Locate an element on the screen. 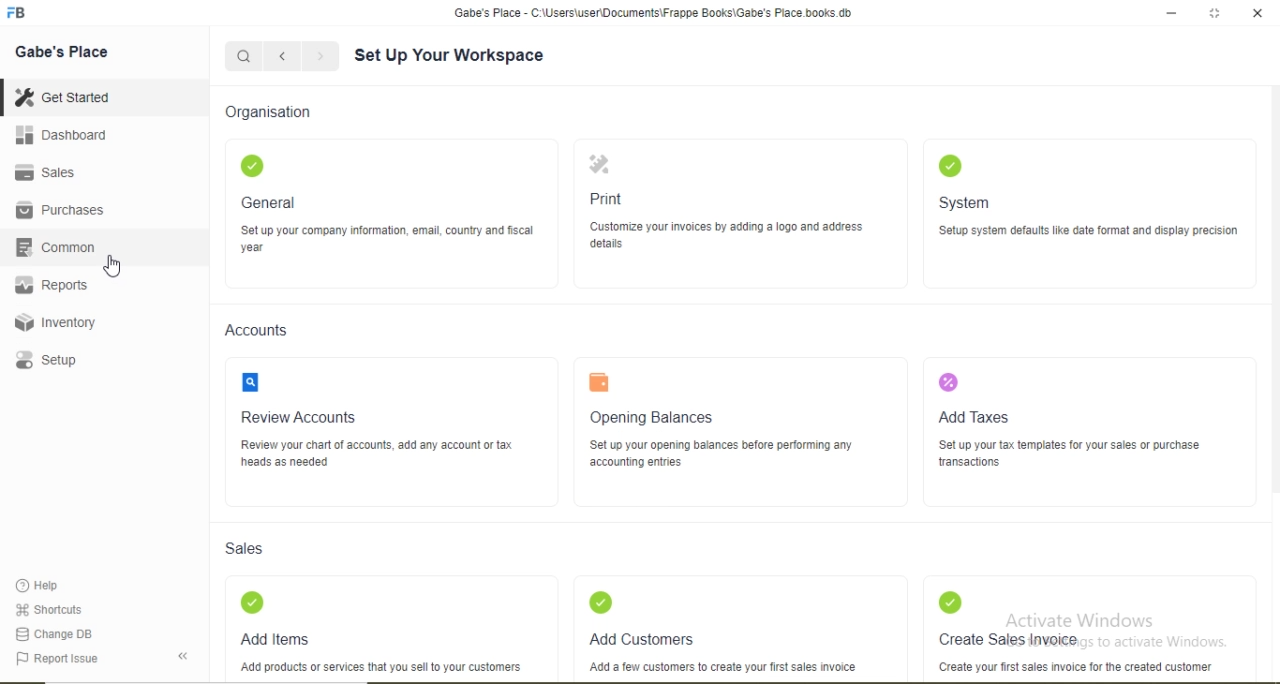 The image size is (1280, 684). Help is located at coordinates (39, 585).